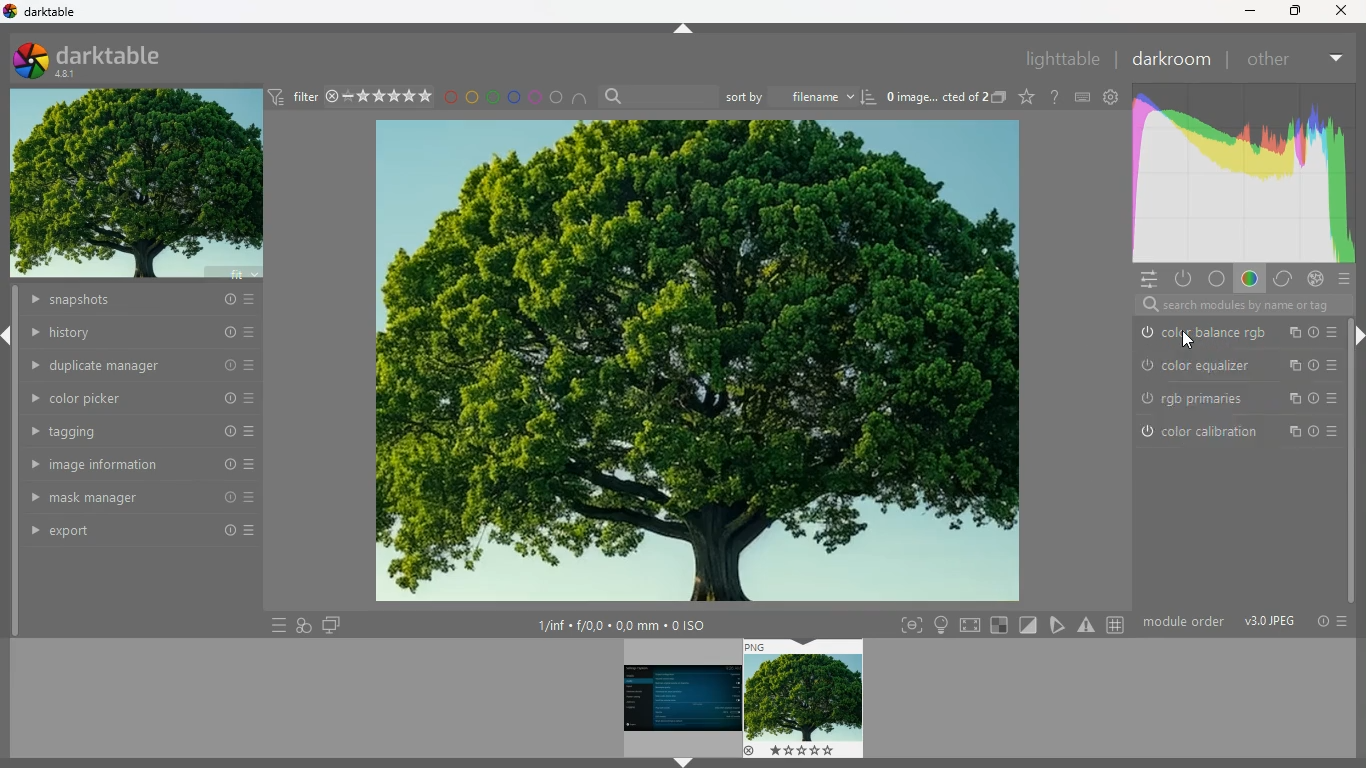 Image resolution: width=1366 pixels, height=768 pixels. I want to click on #, so click(1118, 626).